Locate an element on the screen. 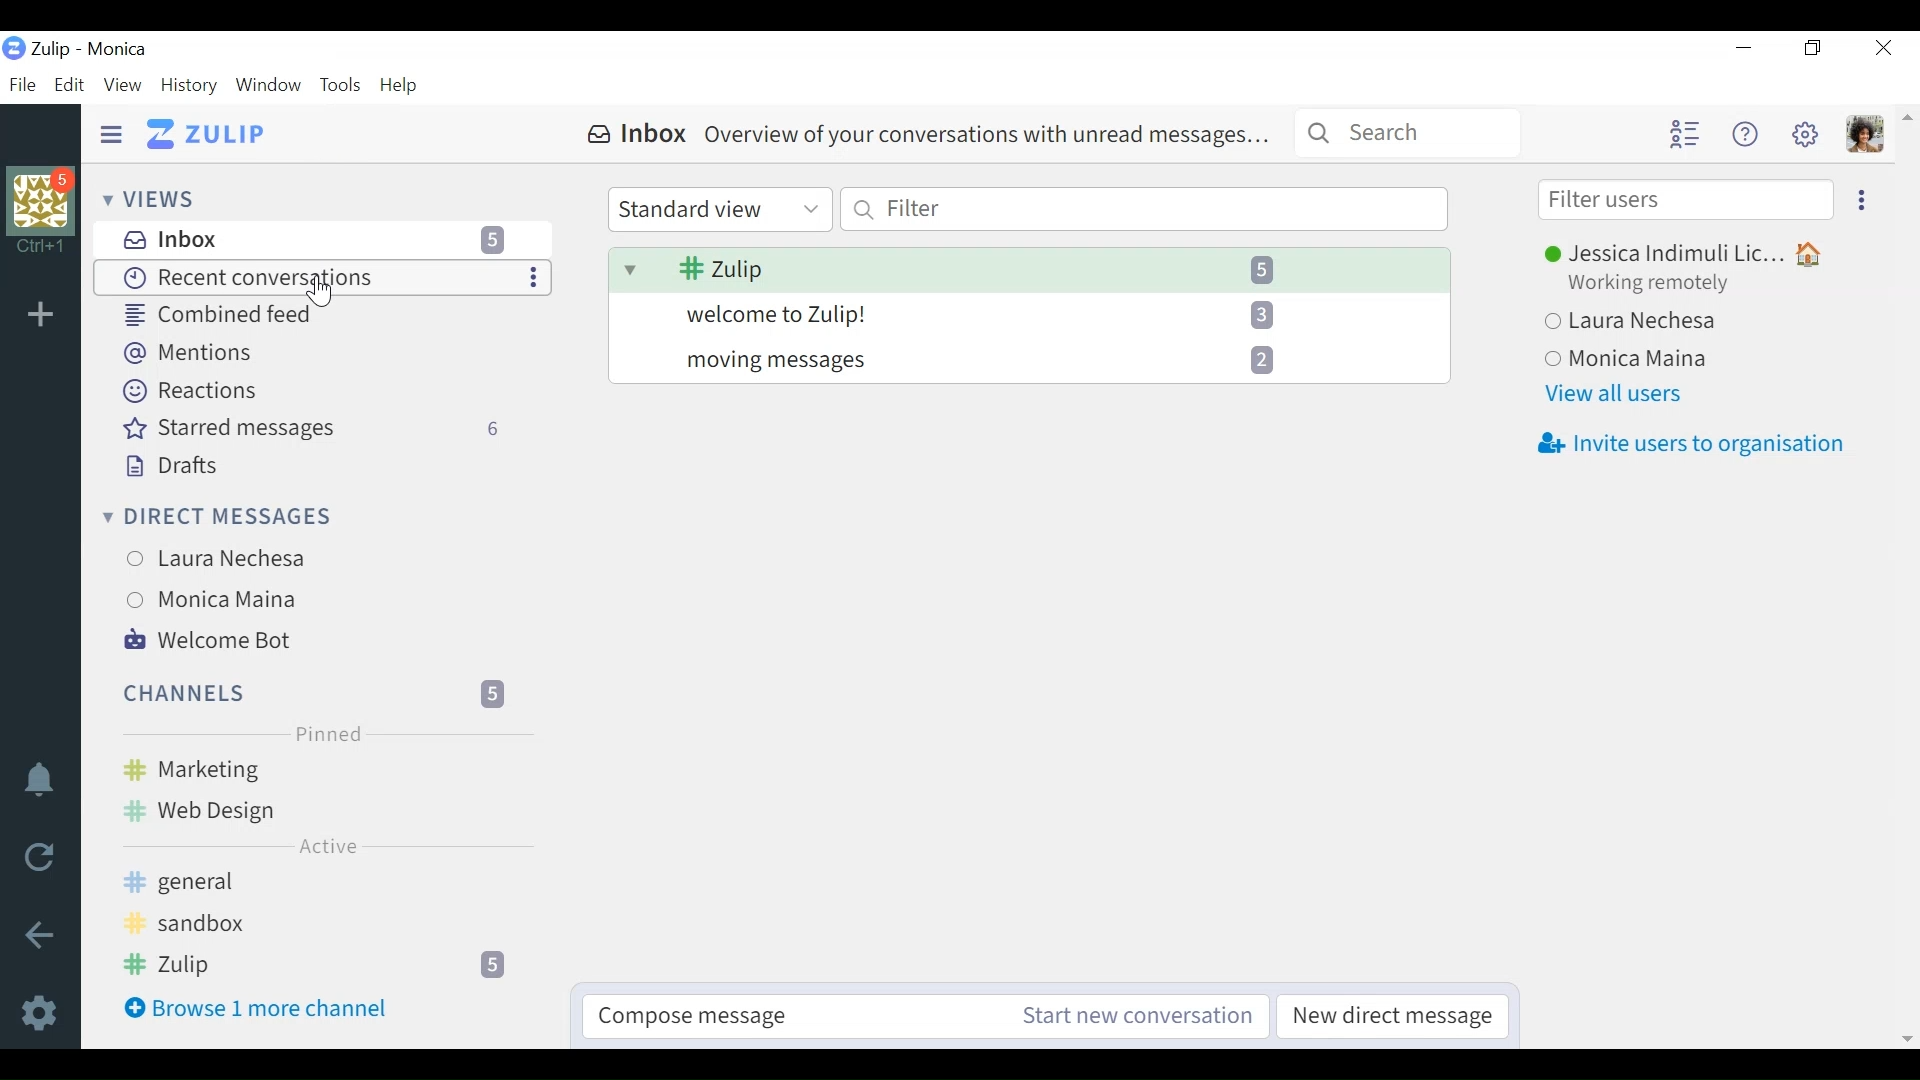 This screenshot has width=1920, height=1080. Monica Maina is located at coordinates (1675, 361).